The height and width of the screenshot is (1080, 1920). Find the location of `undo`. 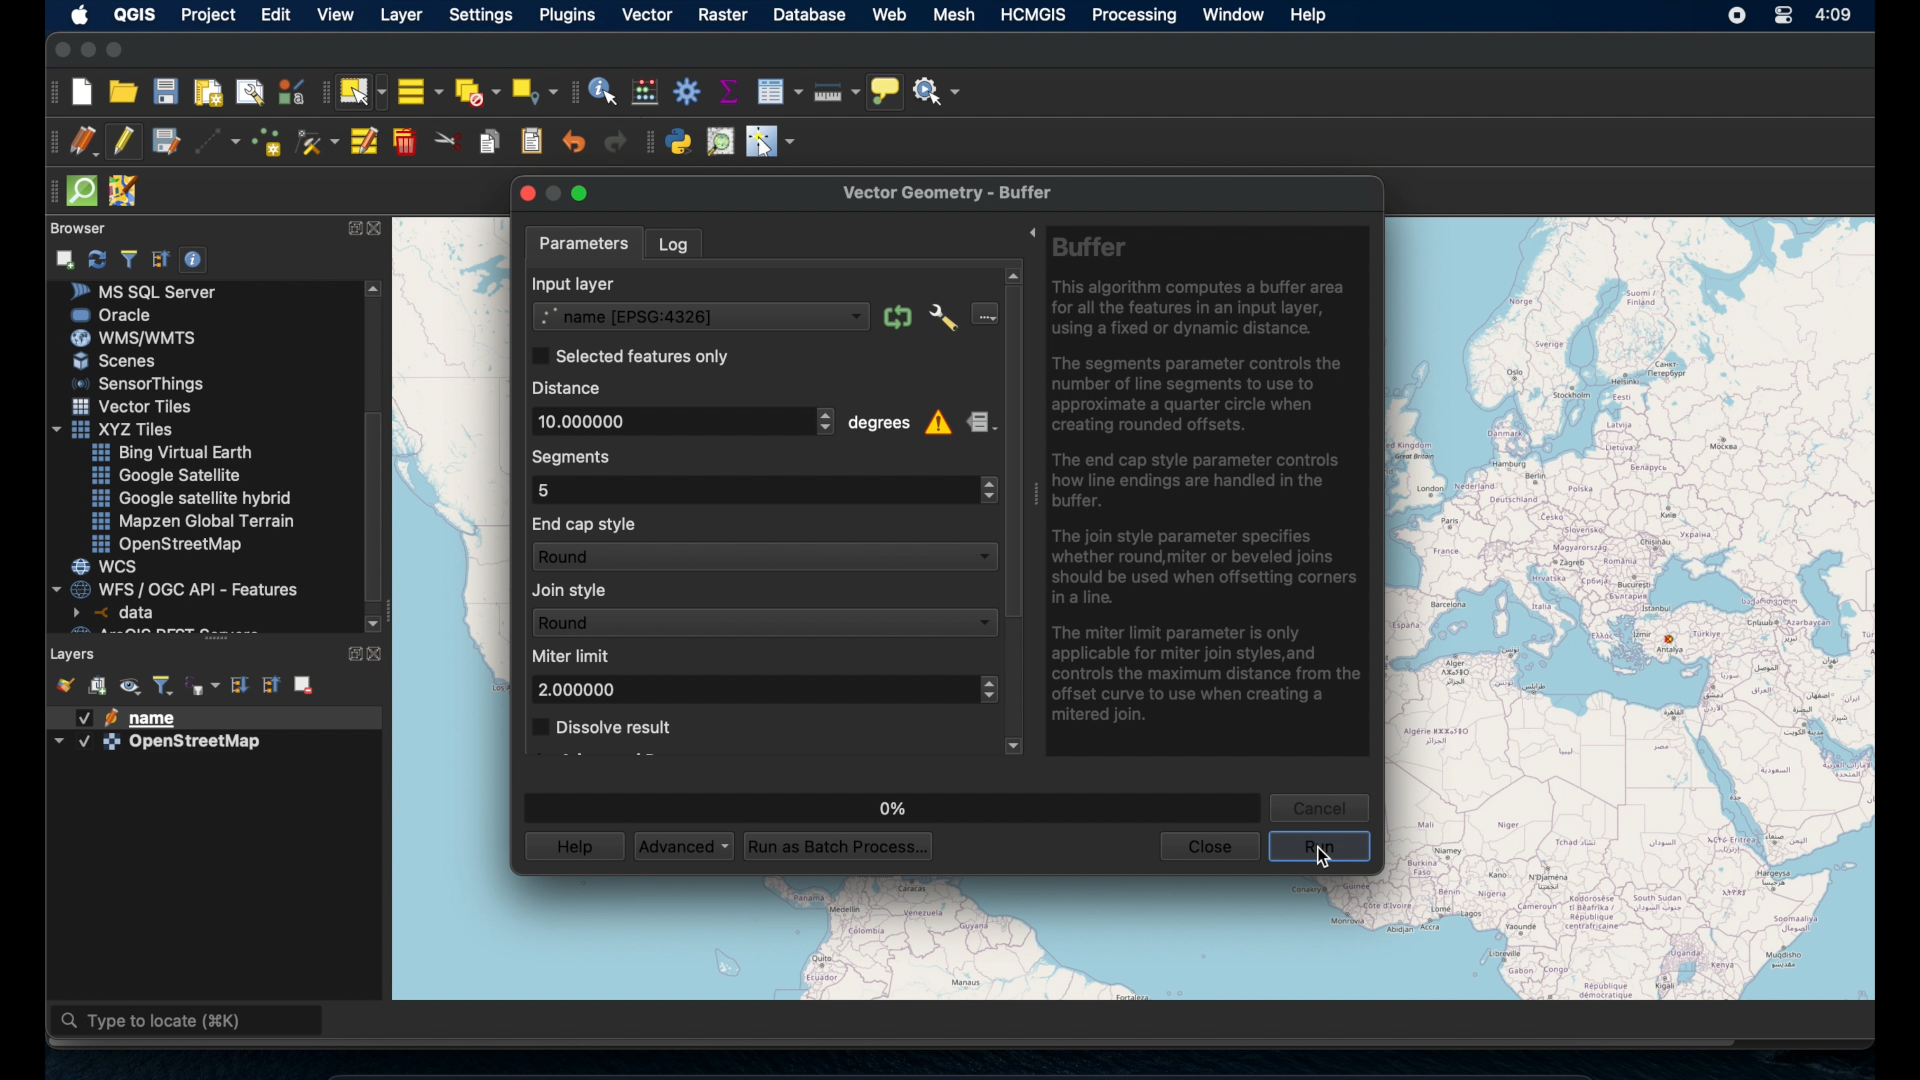

undo is located at coordinates (574, 143).